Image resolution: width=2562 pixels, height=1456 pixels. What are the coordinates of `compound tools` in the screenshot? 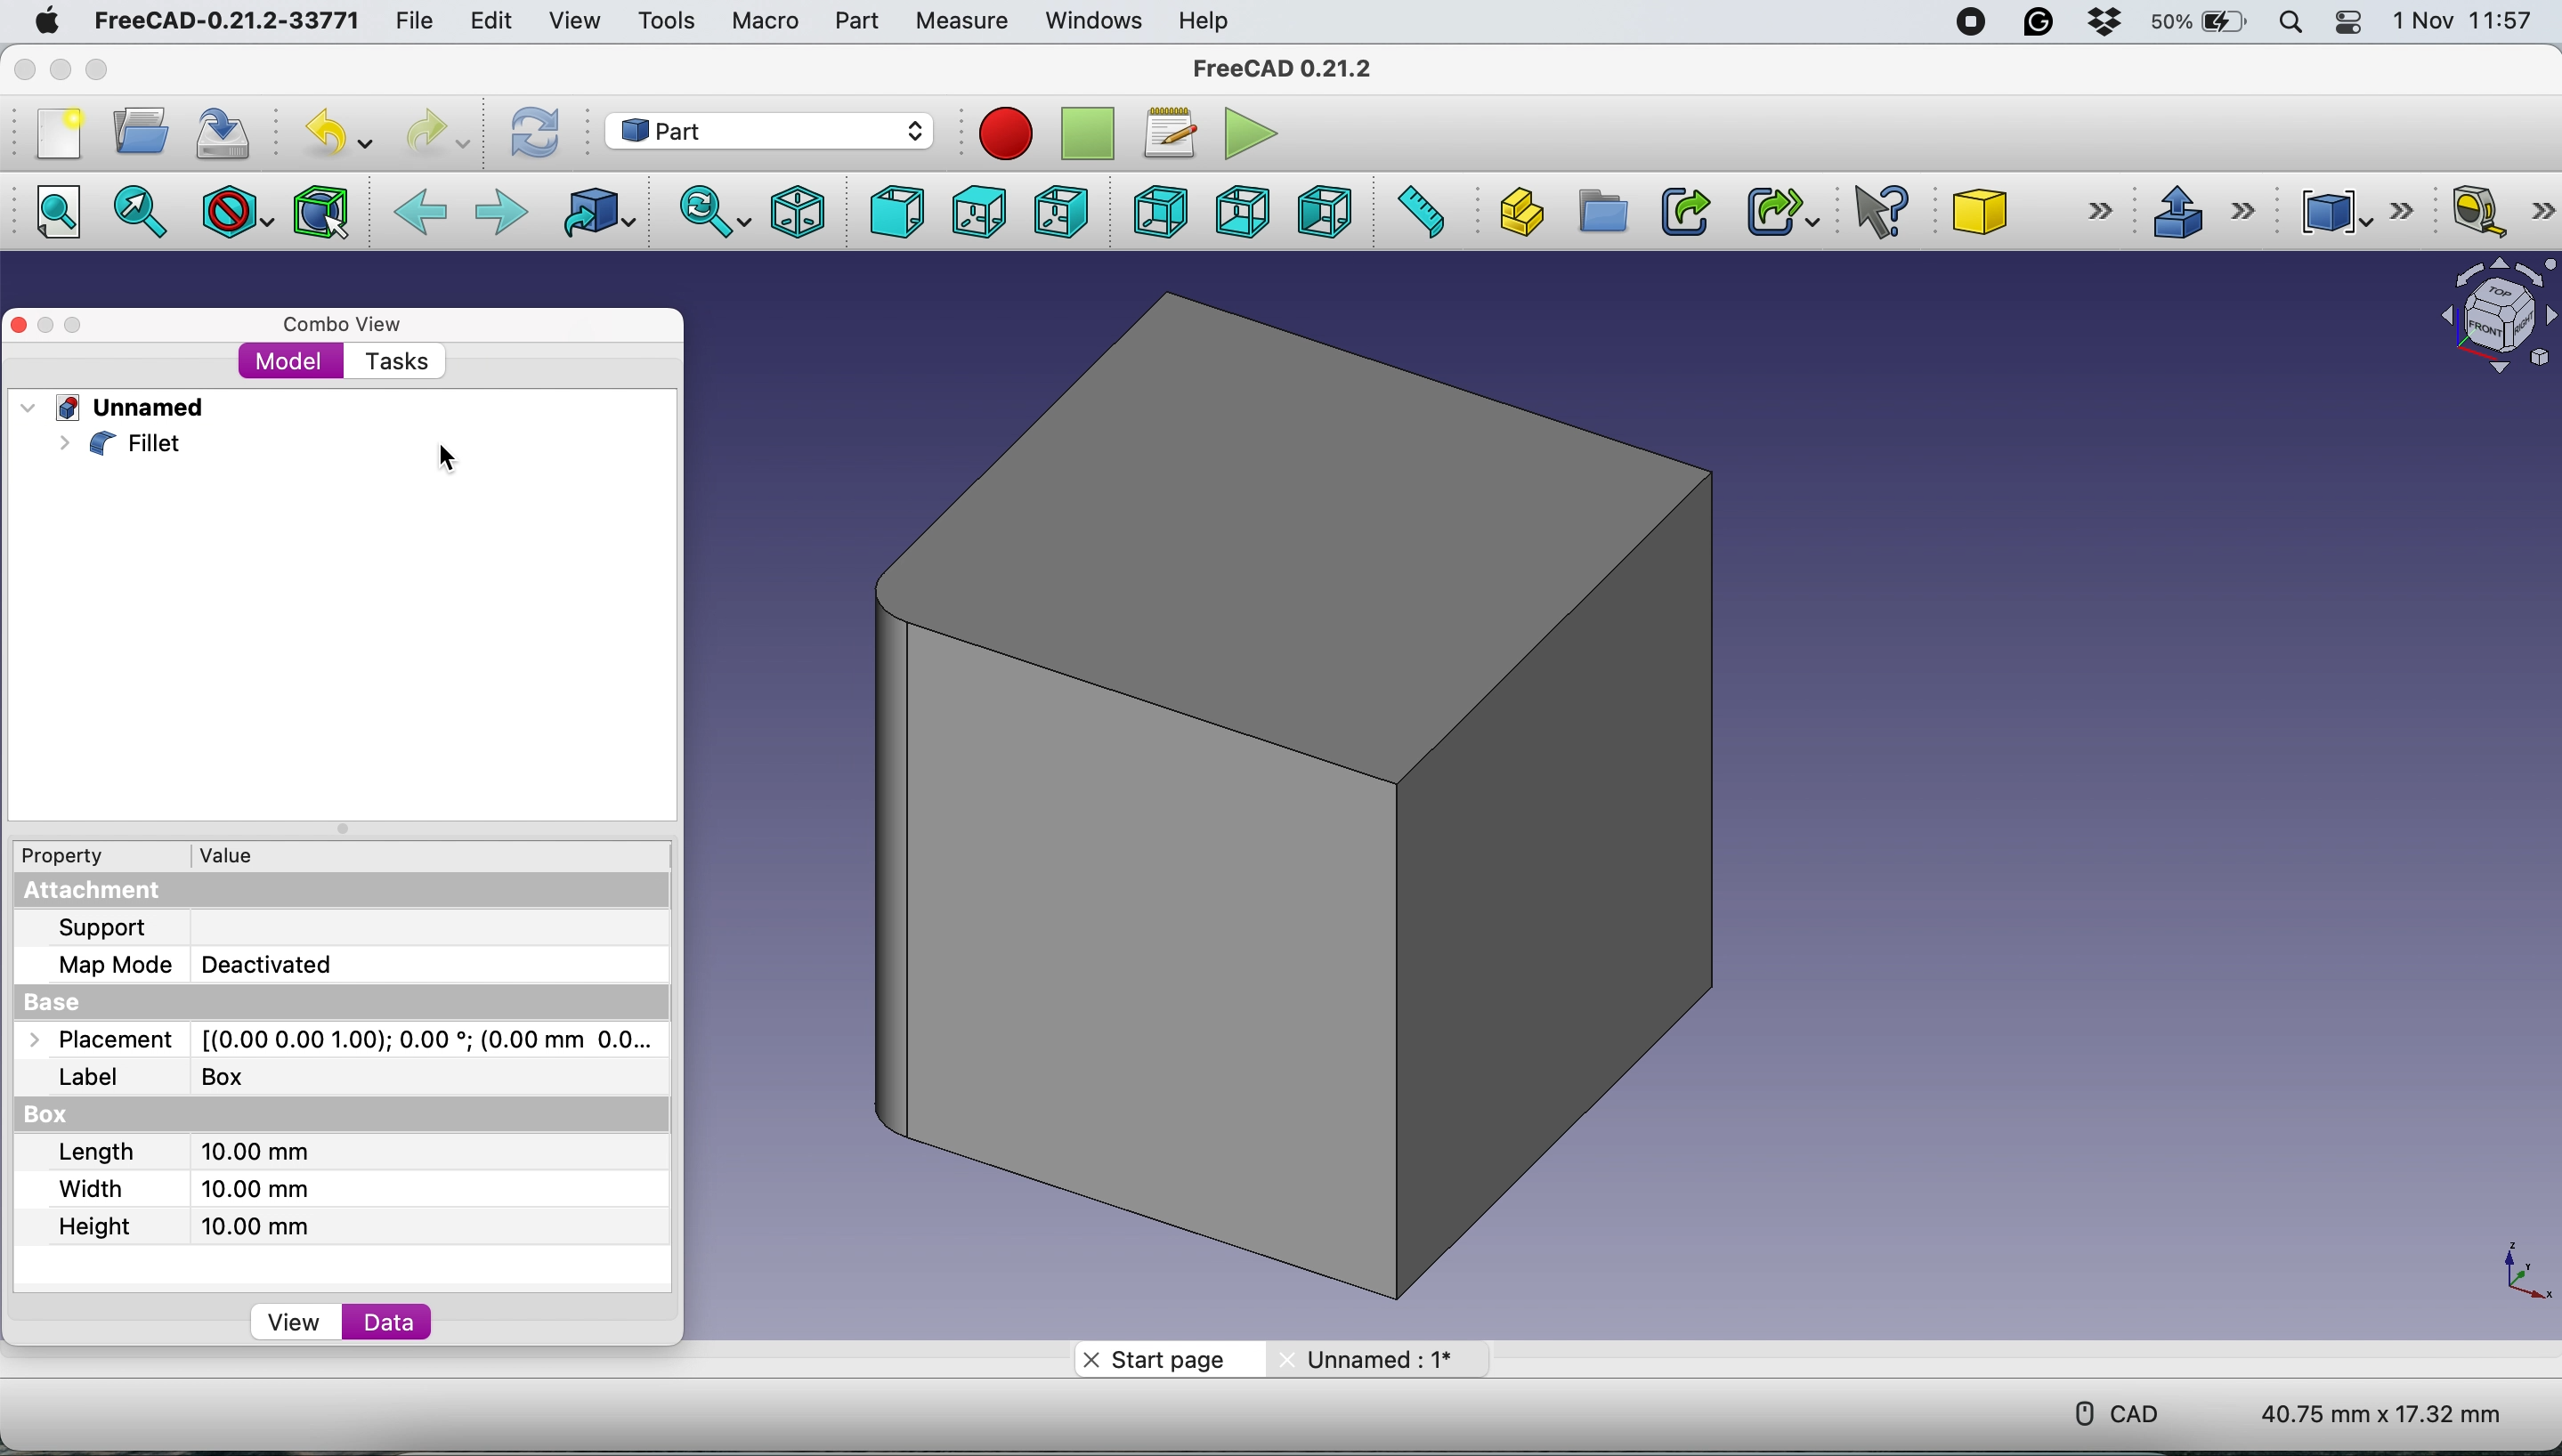 It's located at (2361, 212).